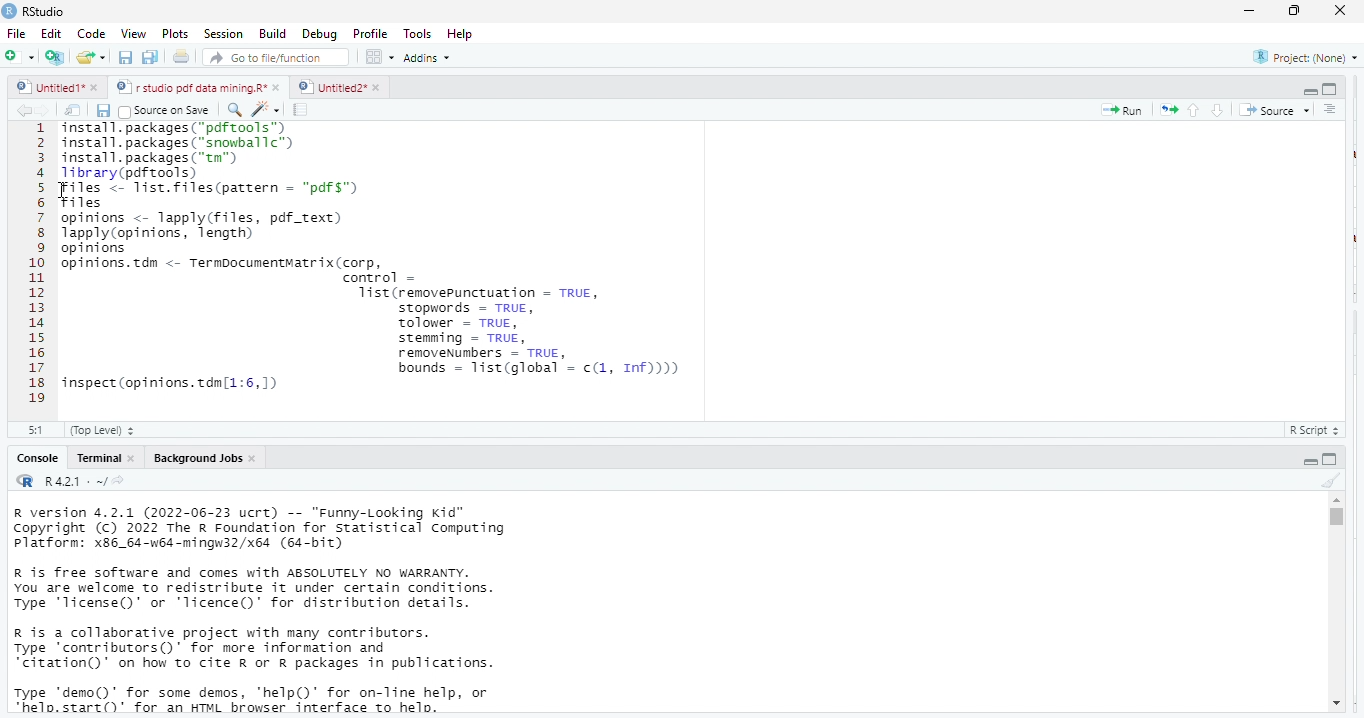  I want to click on session, so click(222, 34).